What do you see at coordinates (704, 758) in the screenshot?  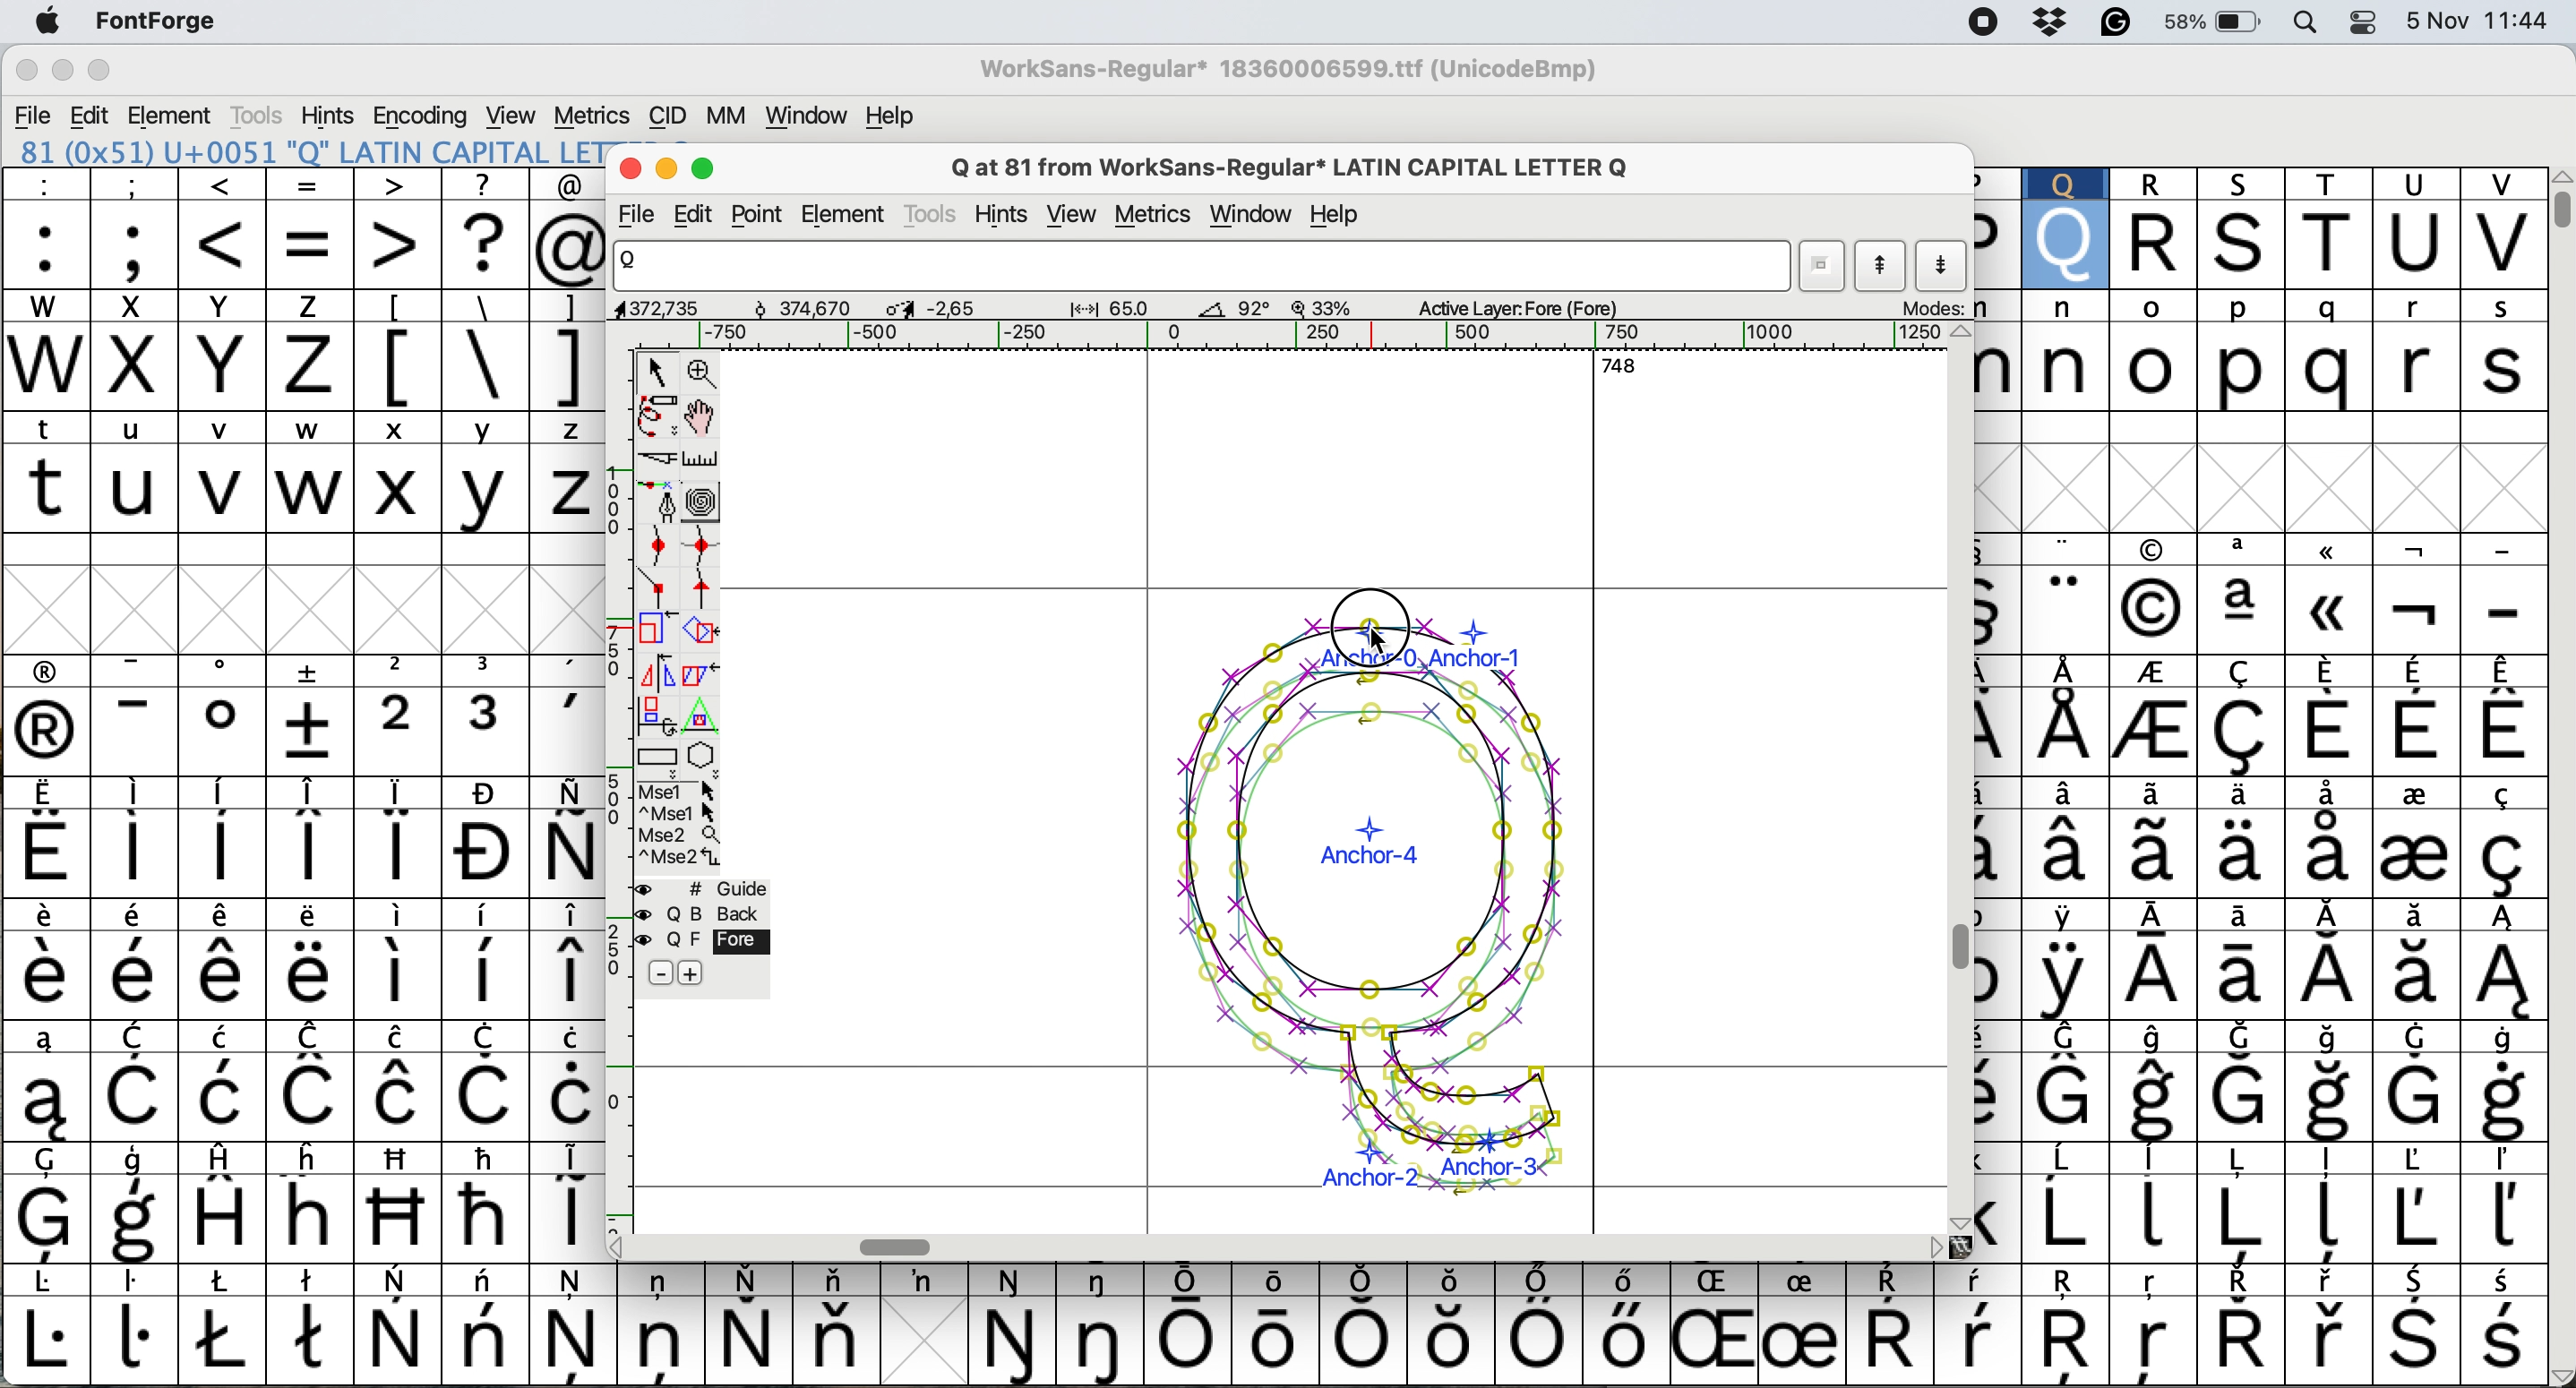 I see `star or polygon` at bounding box center [704, 758].